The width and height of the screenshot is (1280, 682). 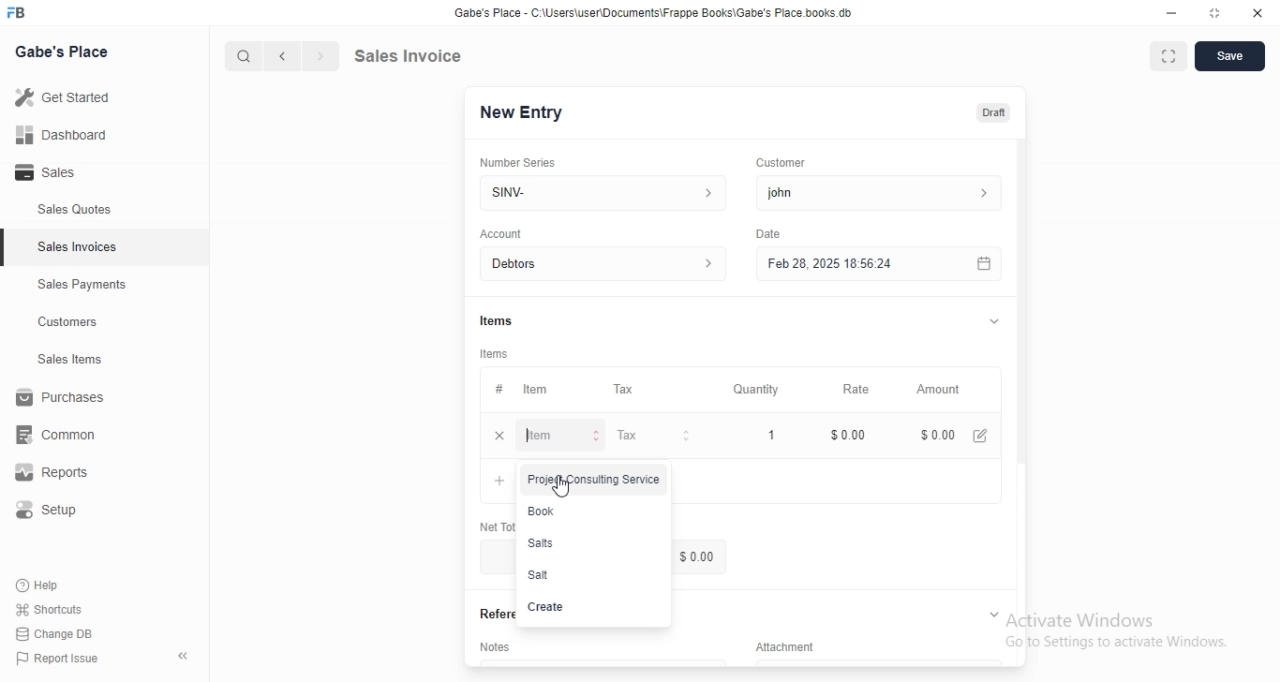 I want to click on Tax &, so click(x=652, y=436).